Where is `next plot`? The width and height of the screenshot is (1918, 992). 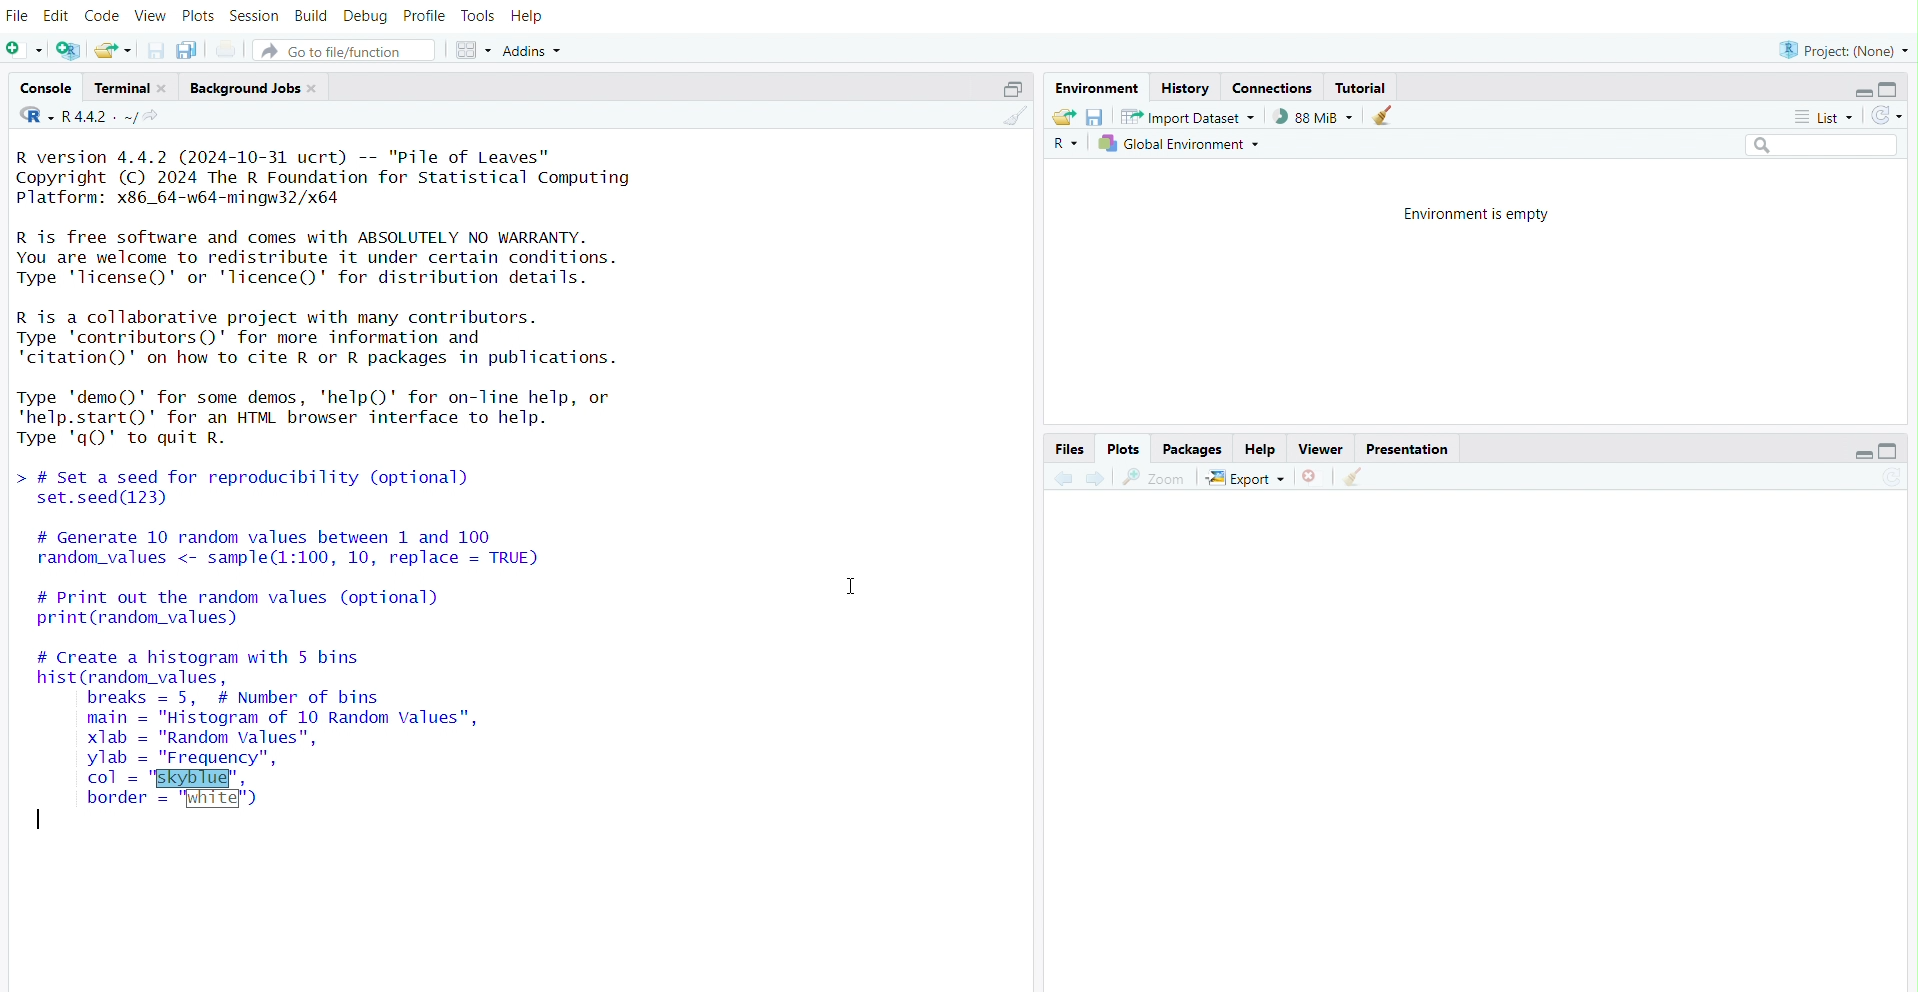
next plot is located at coordinates (1094, 479).